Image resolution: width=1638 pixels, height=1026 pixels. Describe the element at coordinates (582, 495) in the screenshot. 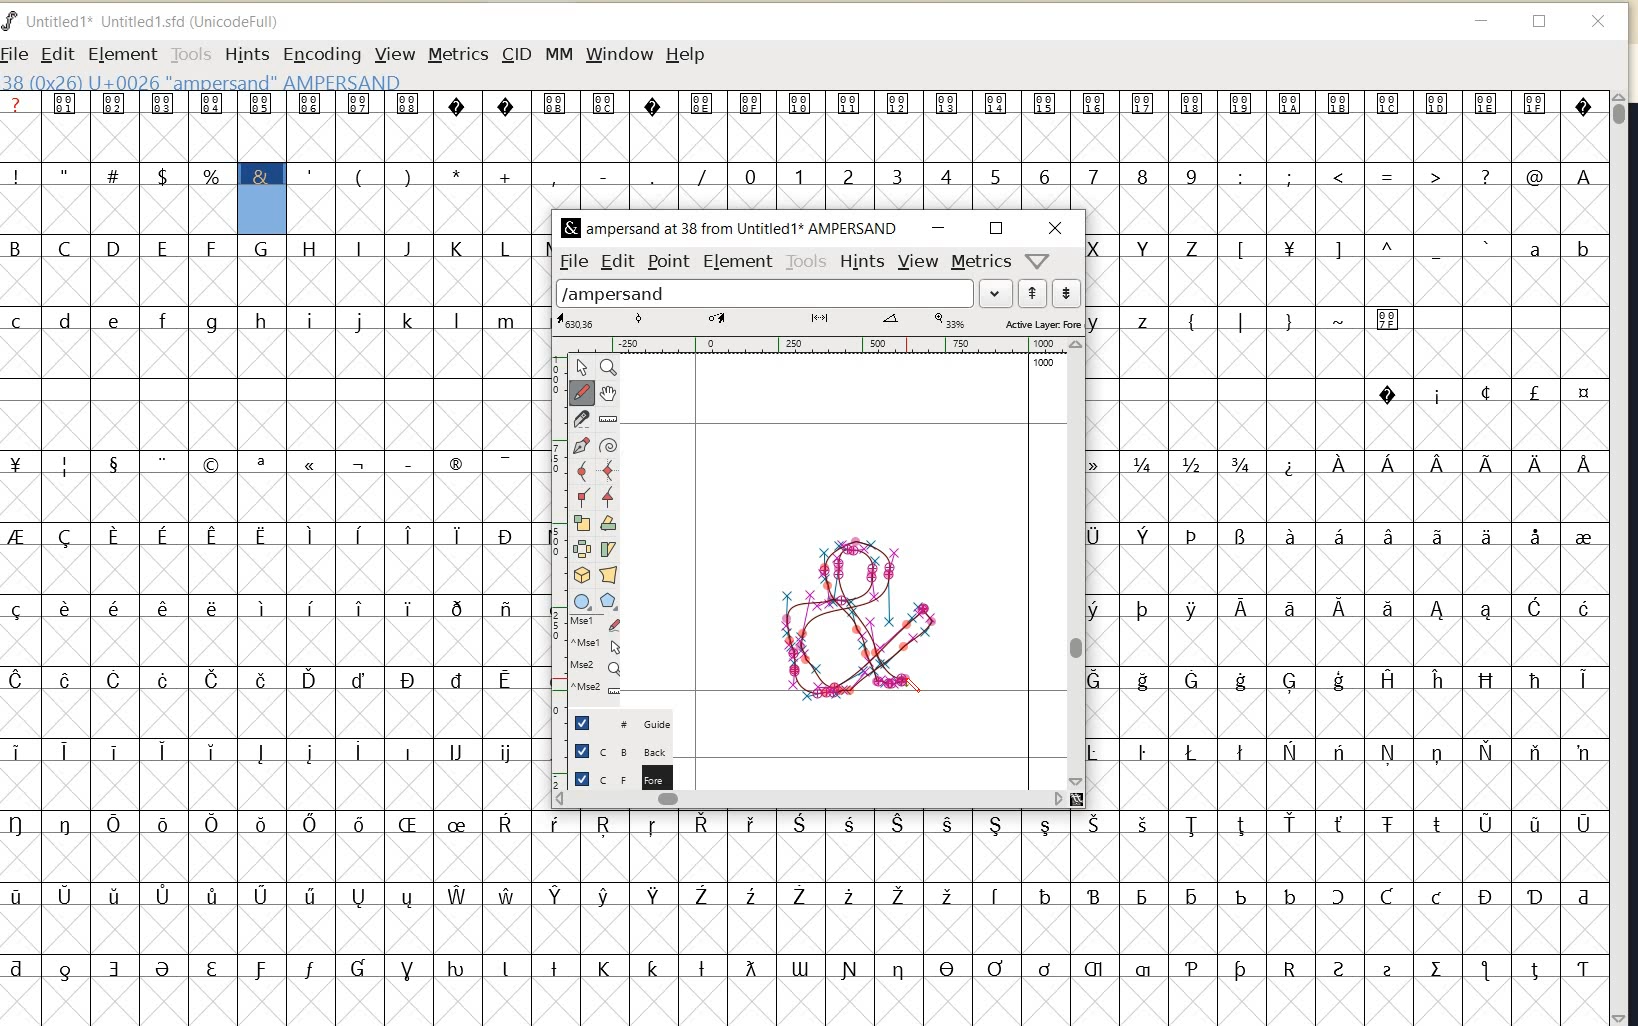

I see `add a corner point` at that location.